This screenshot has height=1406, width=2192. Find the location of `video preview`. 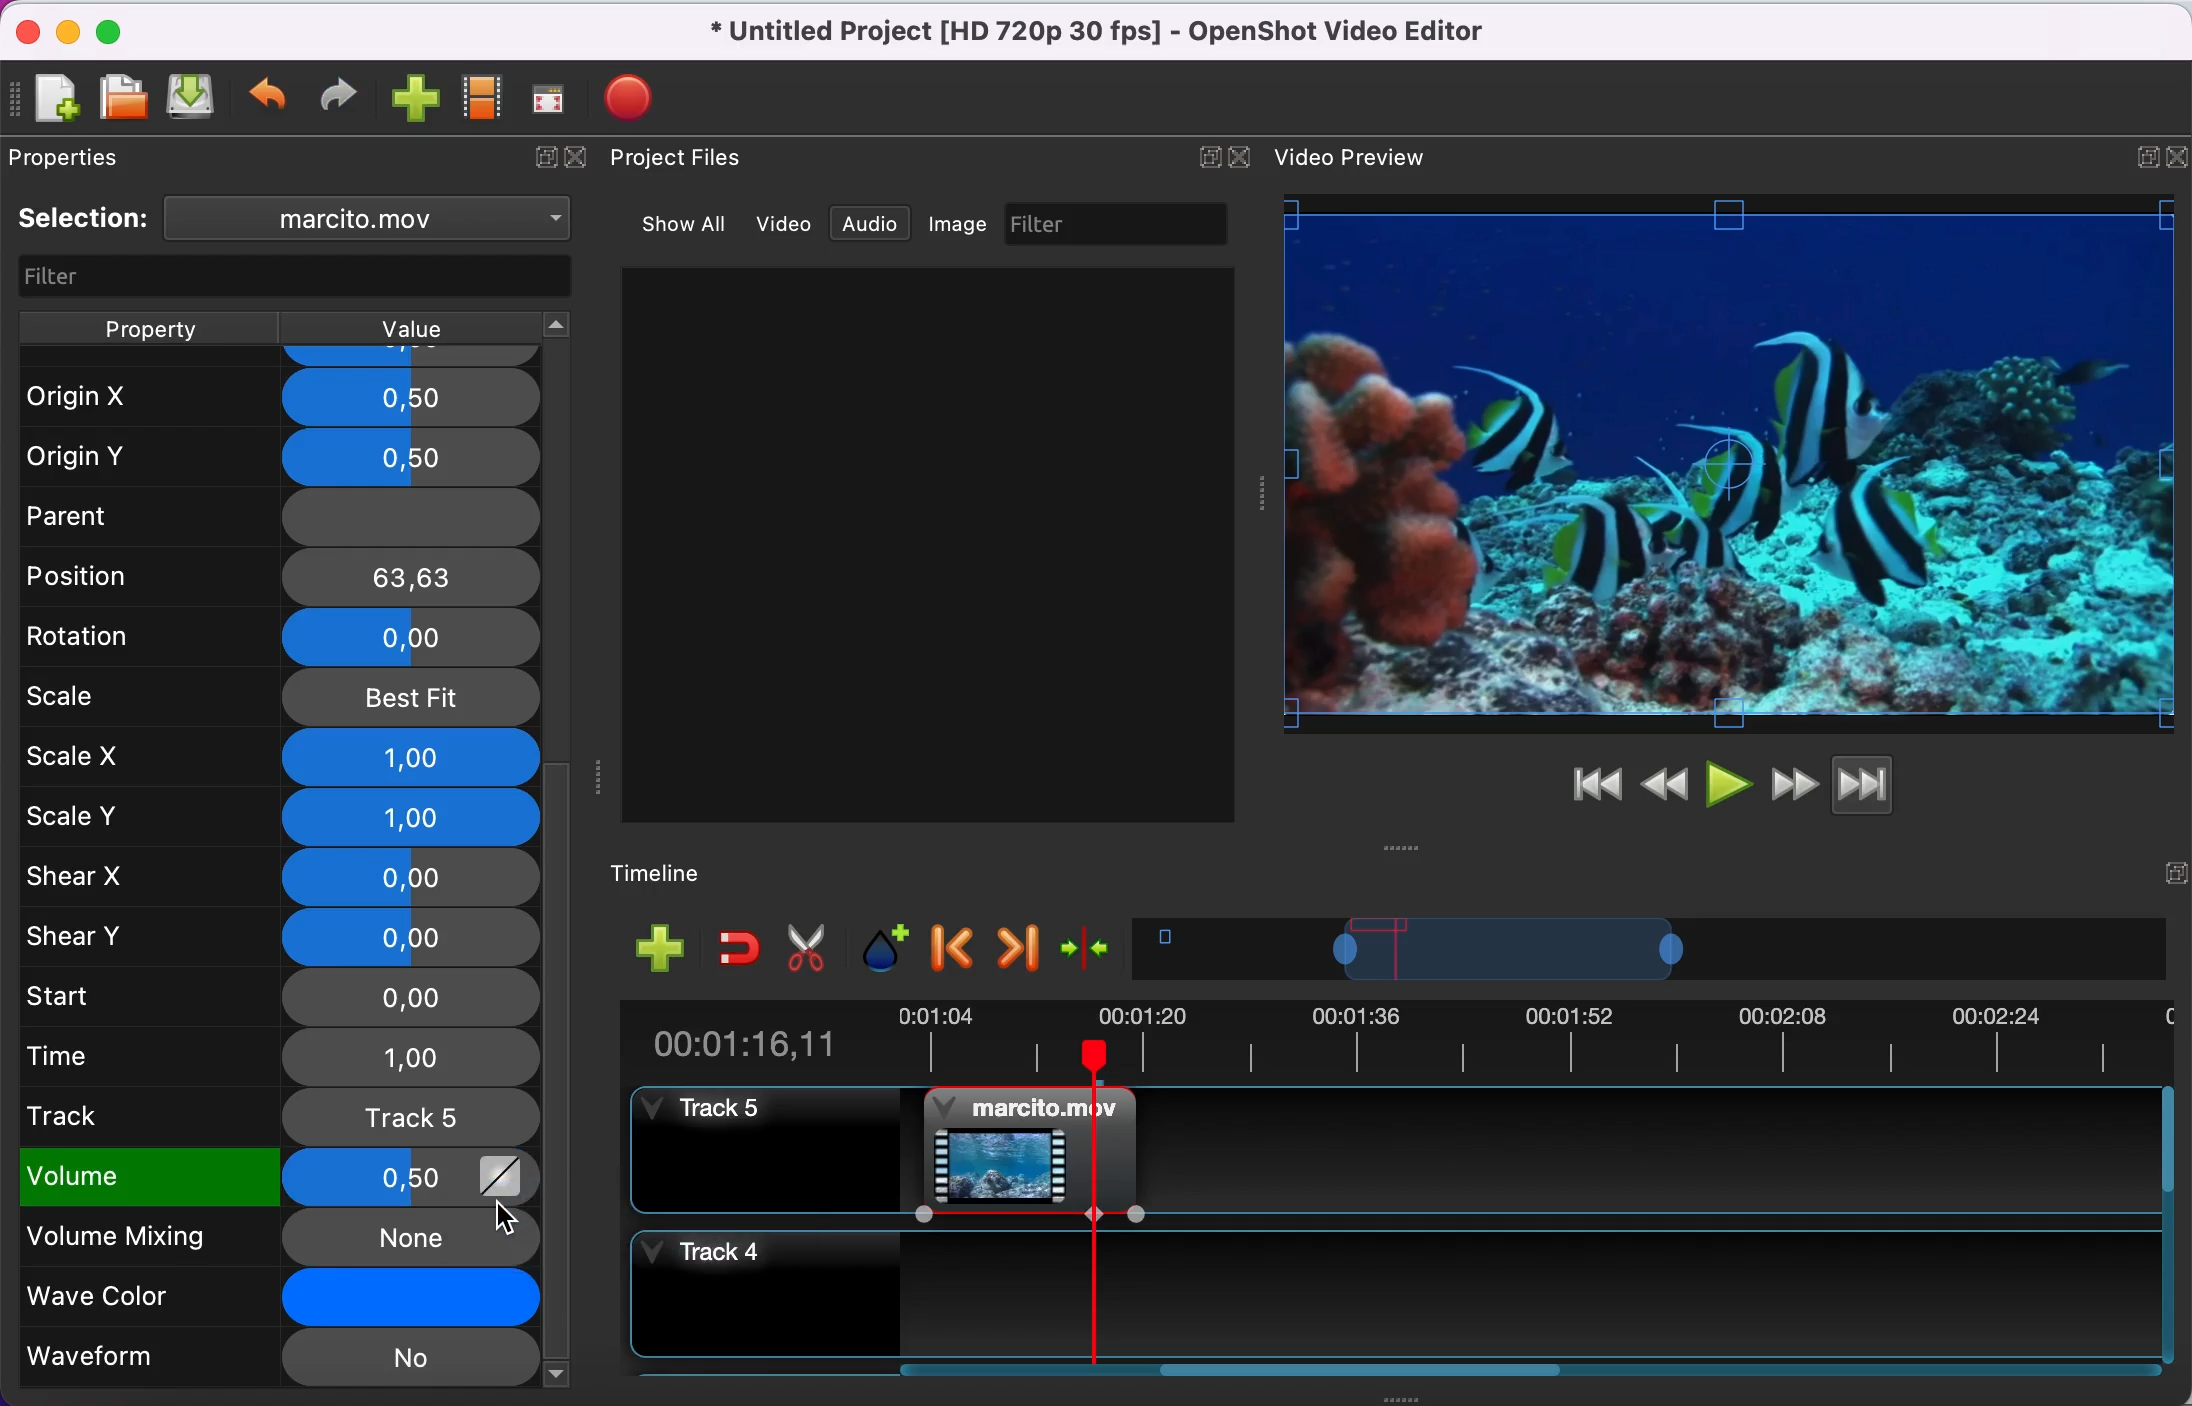

video preview is located at coordinates (1358, 159).